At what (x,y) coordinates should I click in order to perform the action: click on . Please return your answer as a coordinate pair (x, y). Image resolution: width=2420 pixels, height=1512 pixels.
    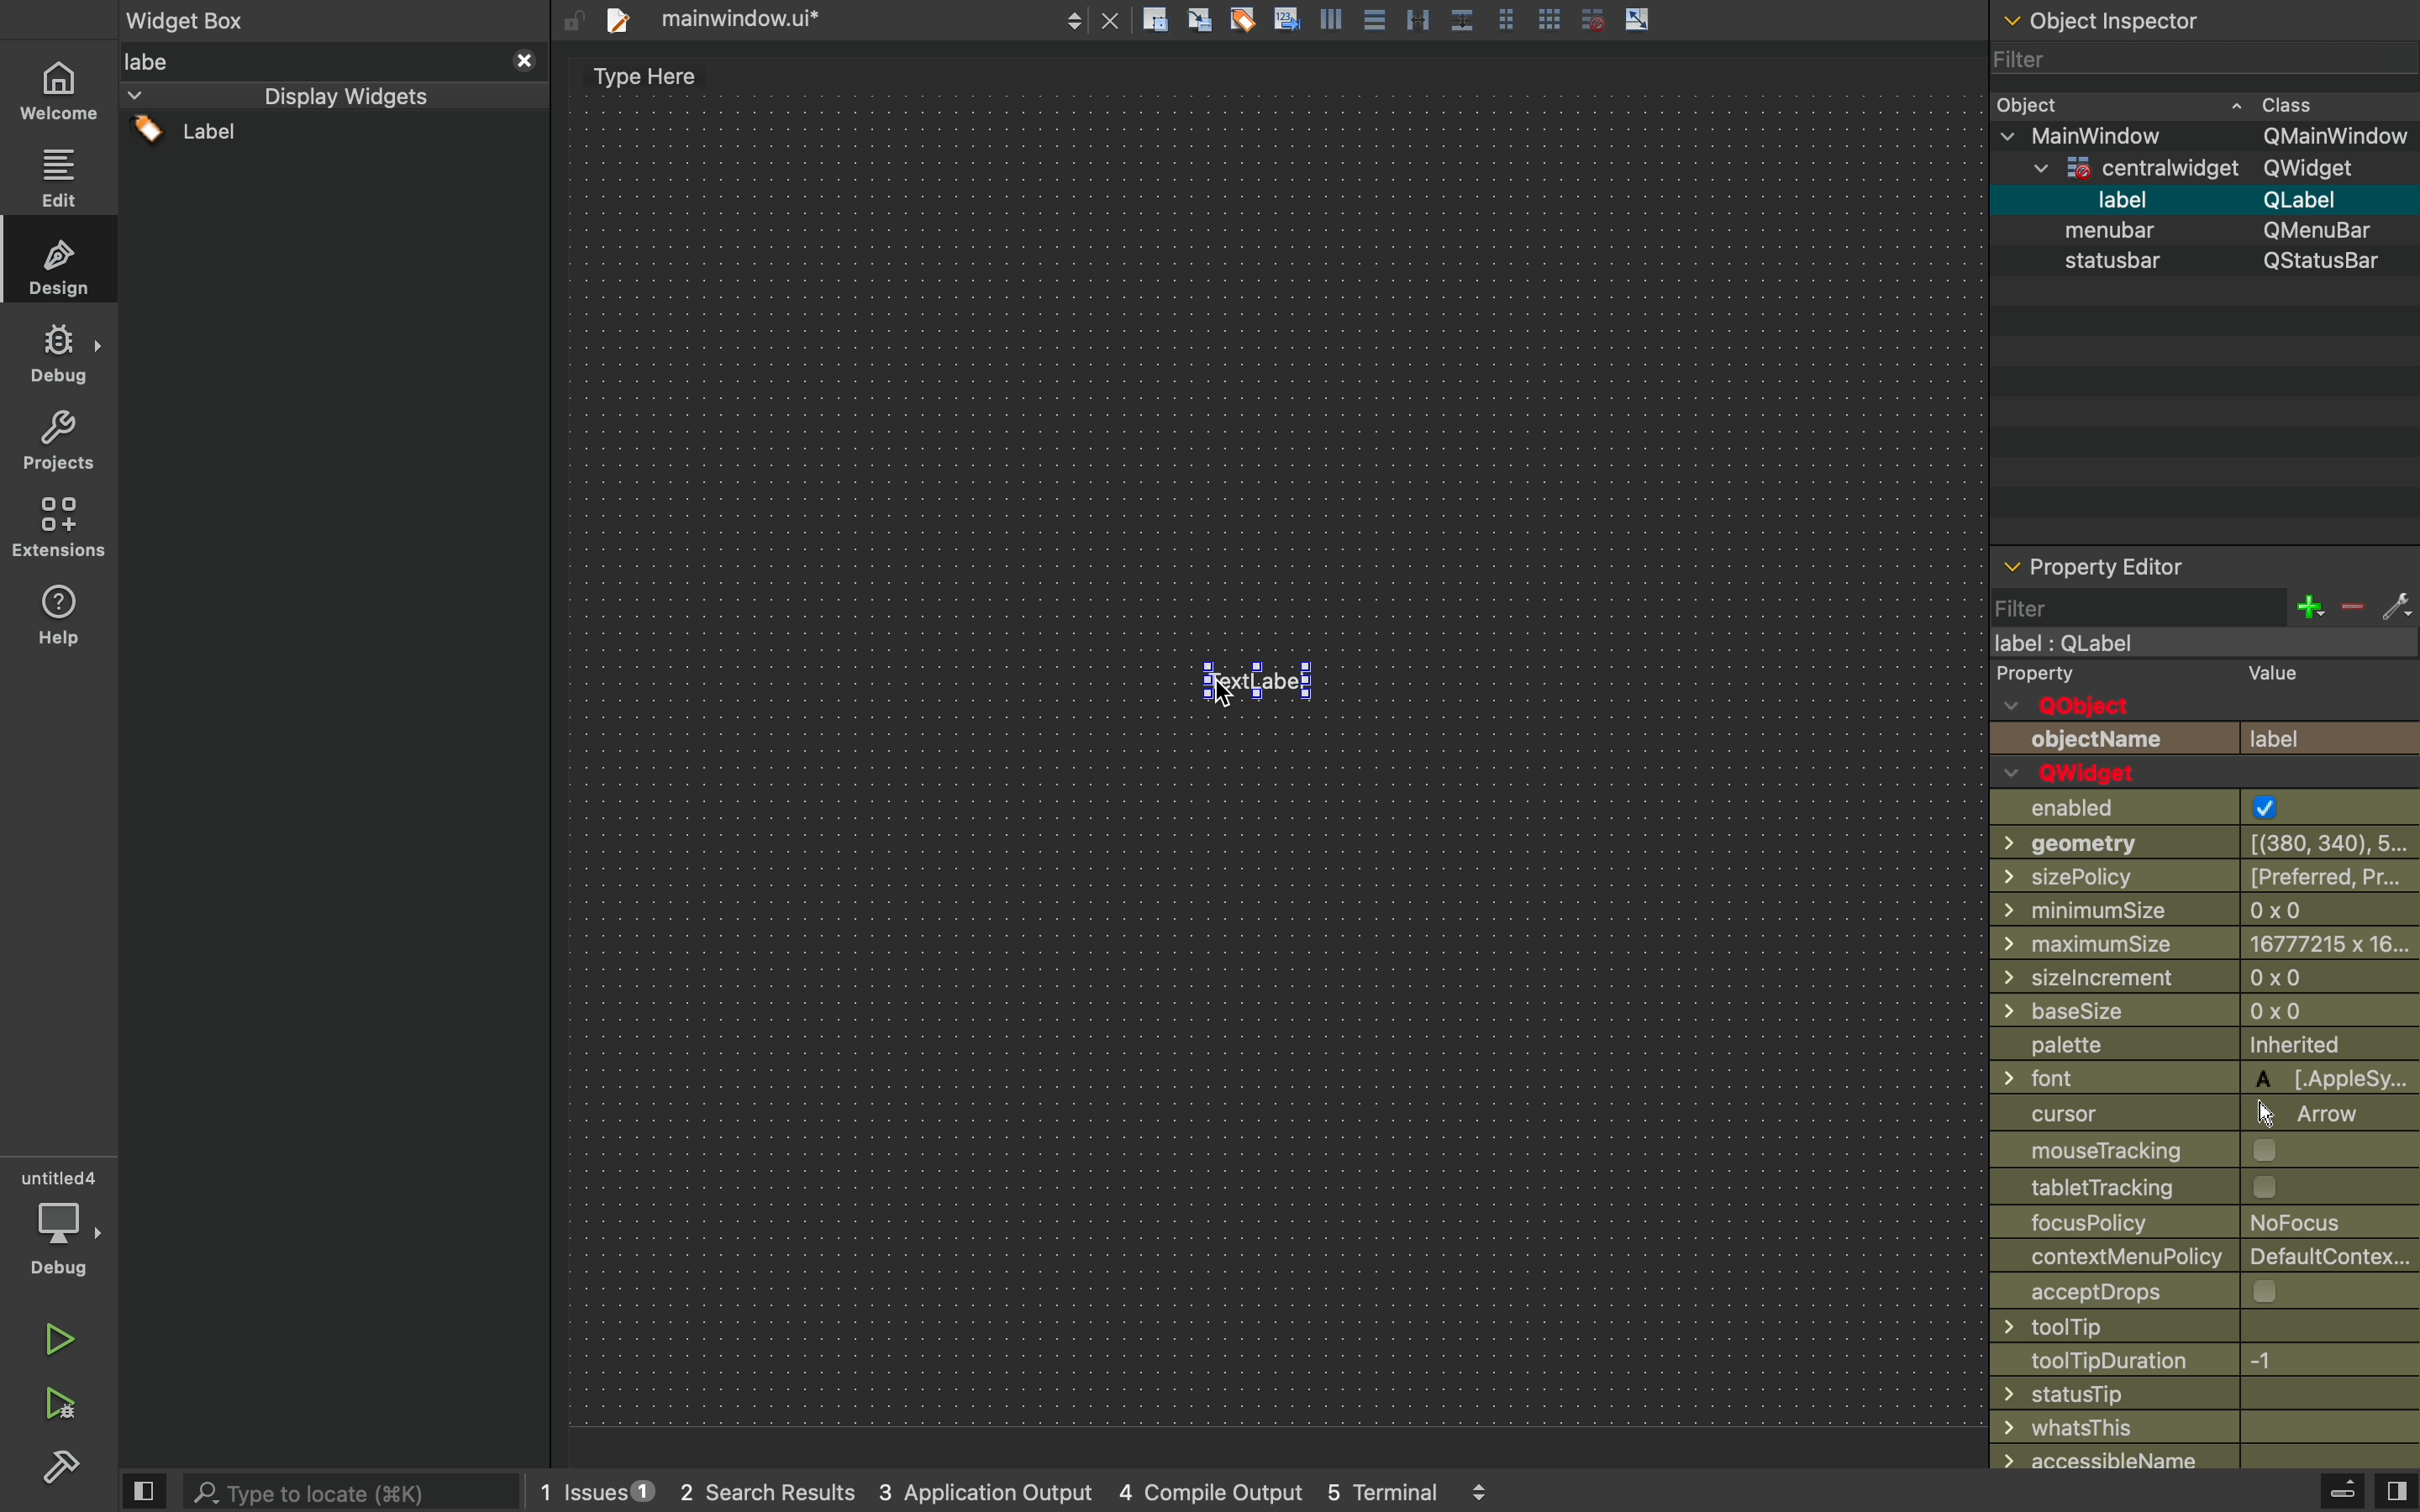
    Looking at the image, I should click on (2205, 1114).